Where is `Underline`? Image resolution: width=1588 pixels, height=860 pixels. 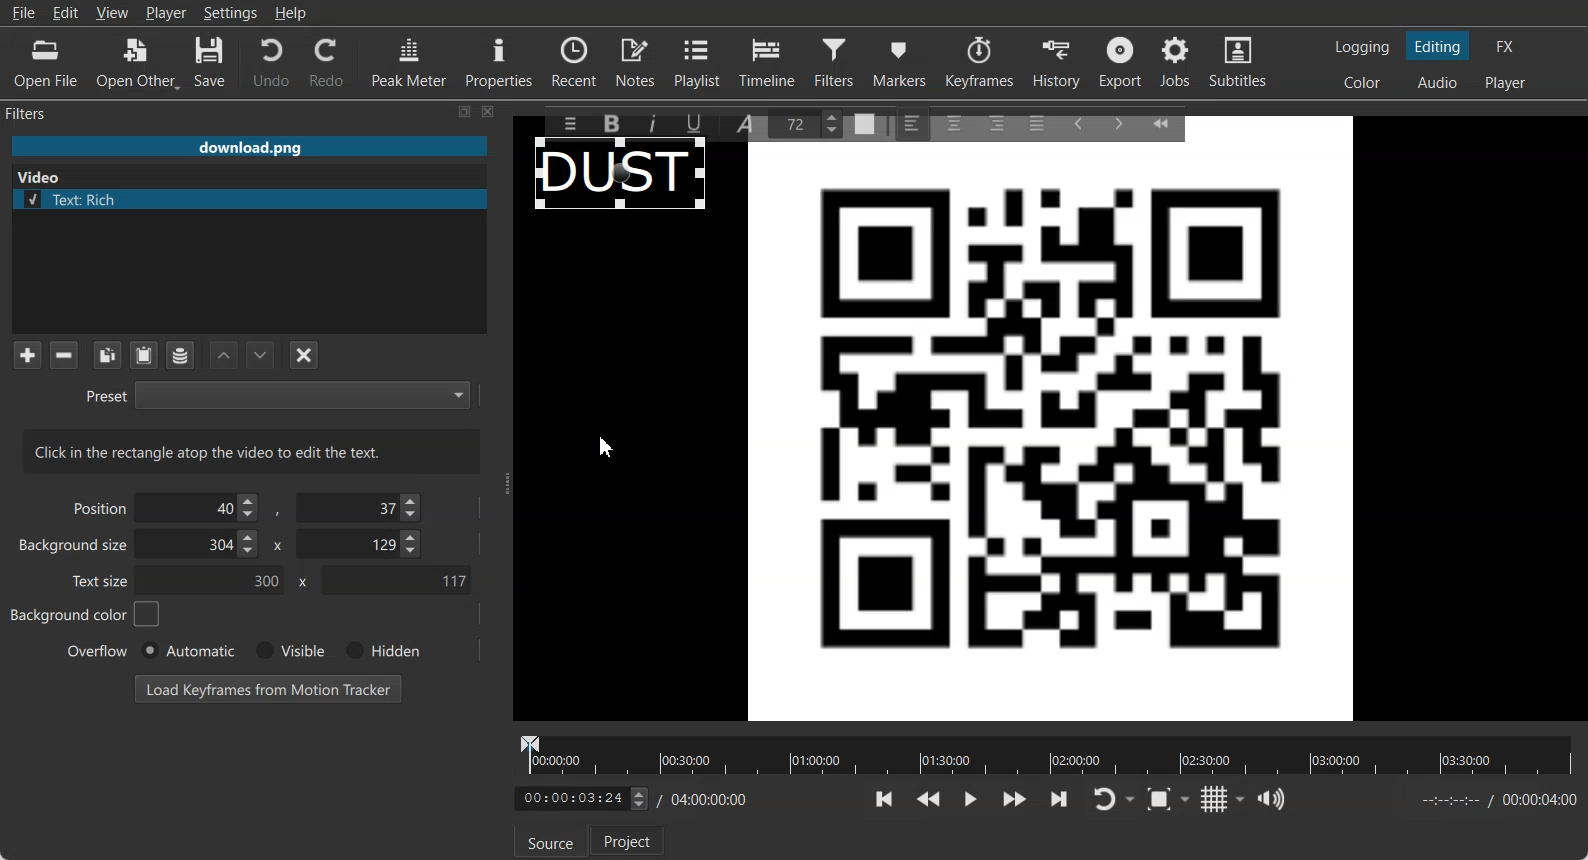
Underline is located at coordinates (701, 123).